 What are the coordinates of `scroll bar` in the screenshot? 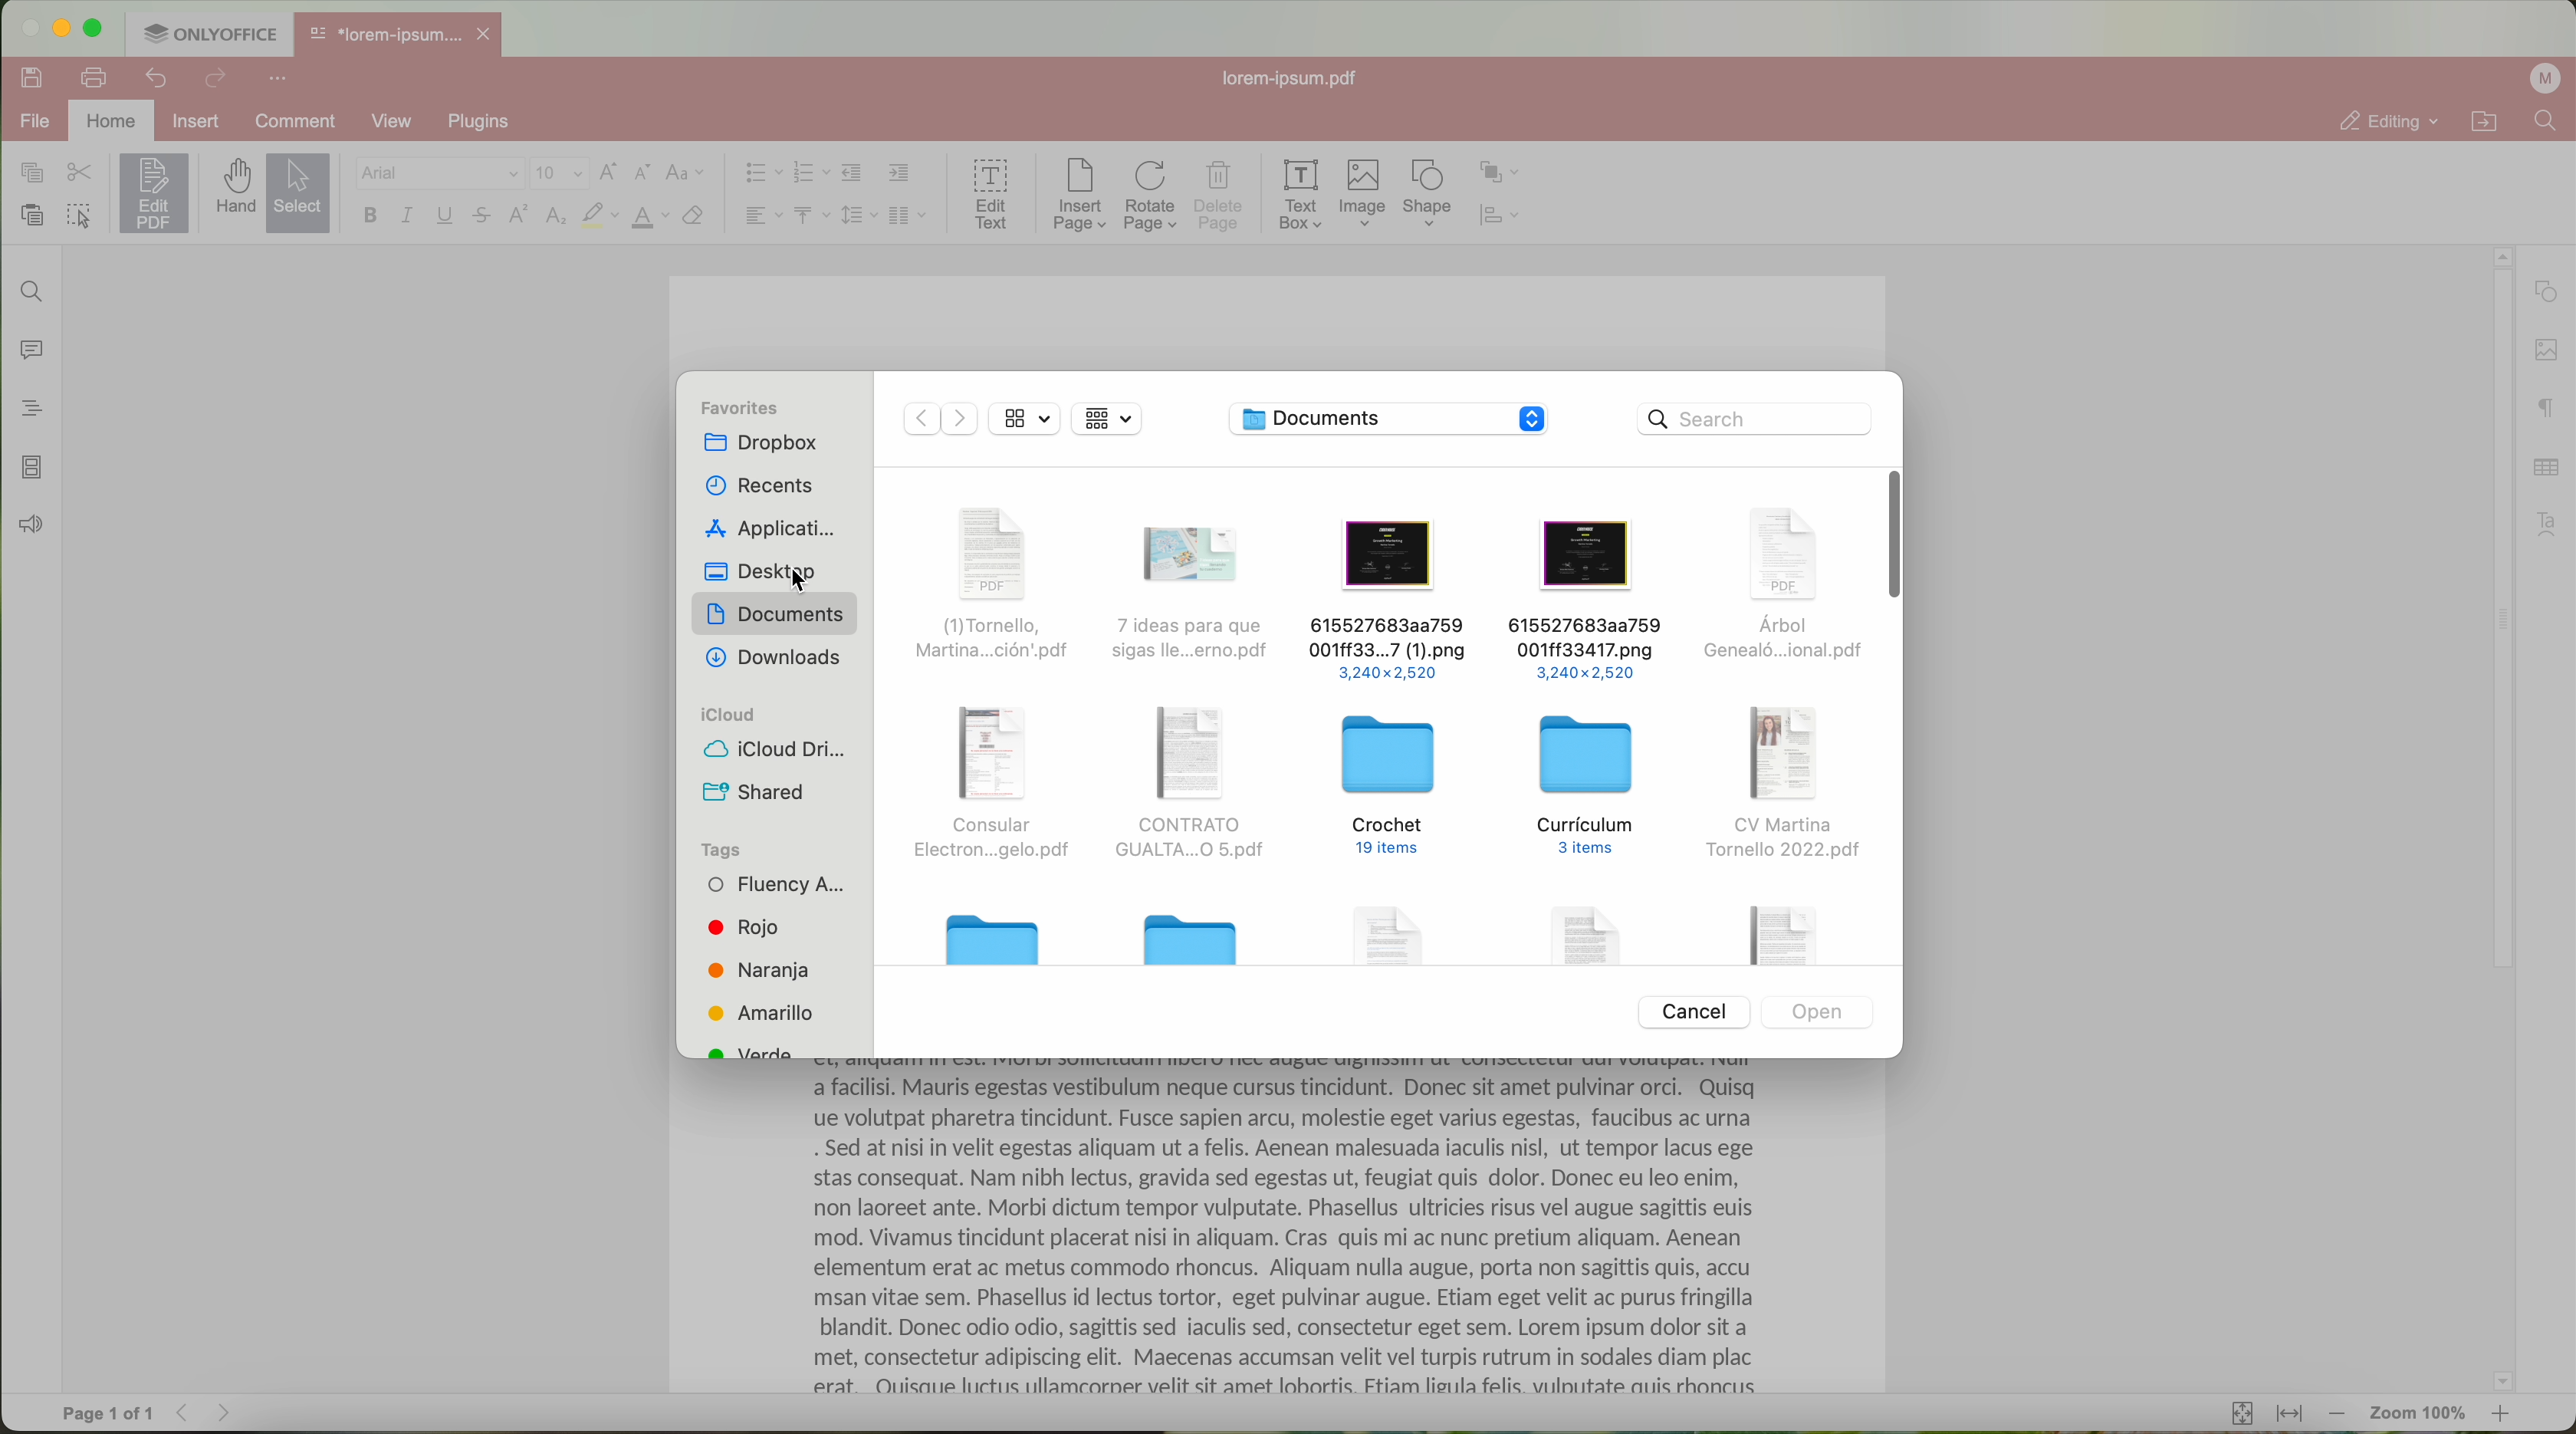 It's located at (2492, 819).